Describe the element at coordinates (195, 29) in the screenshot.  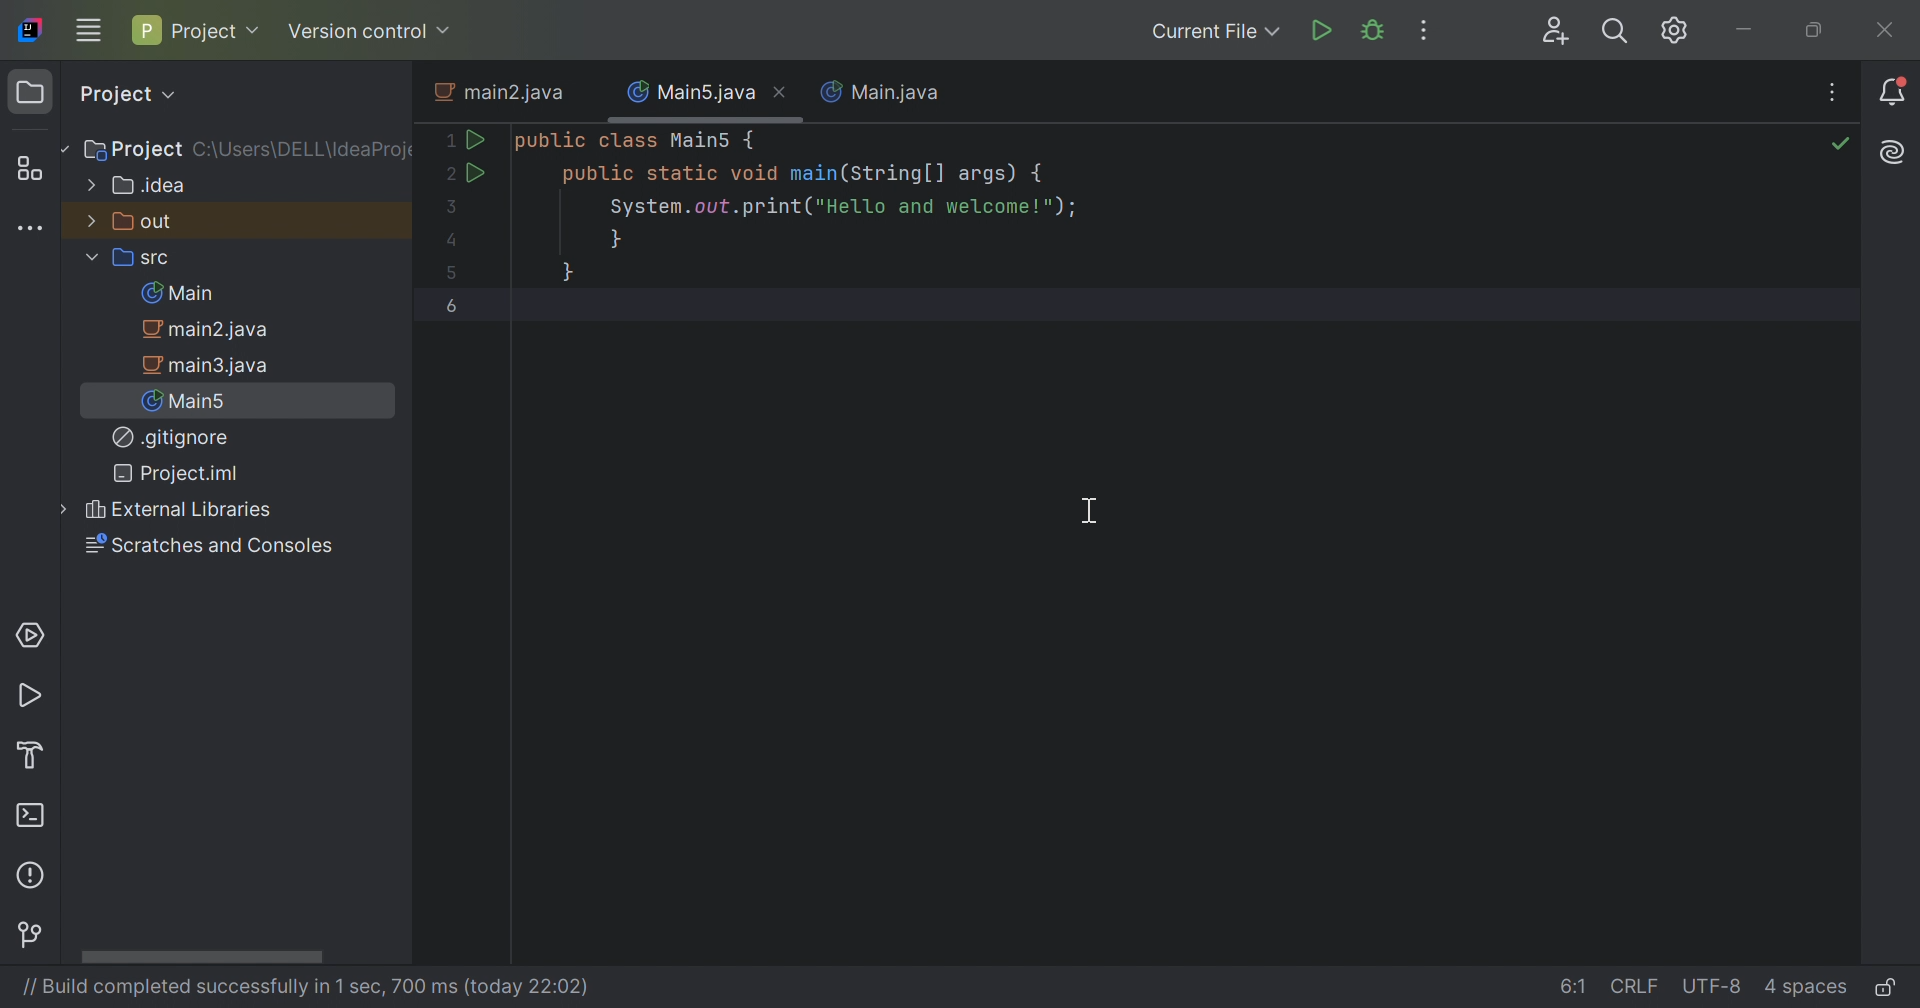
I see `Project` at that location.